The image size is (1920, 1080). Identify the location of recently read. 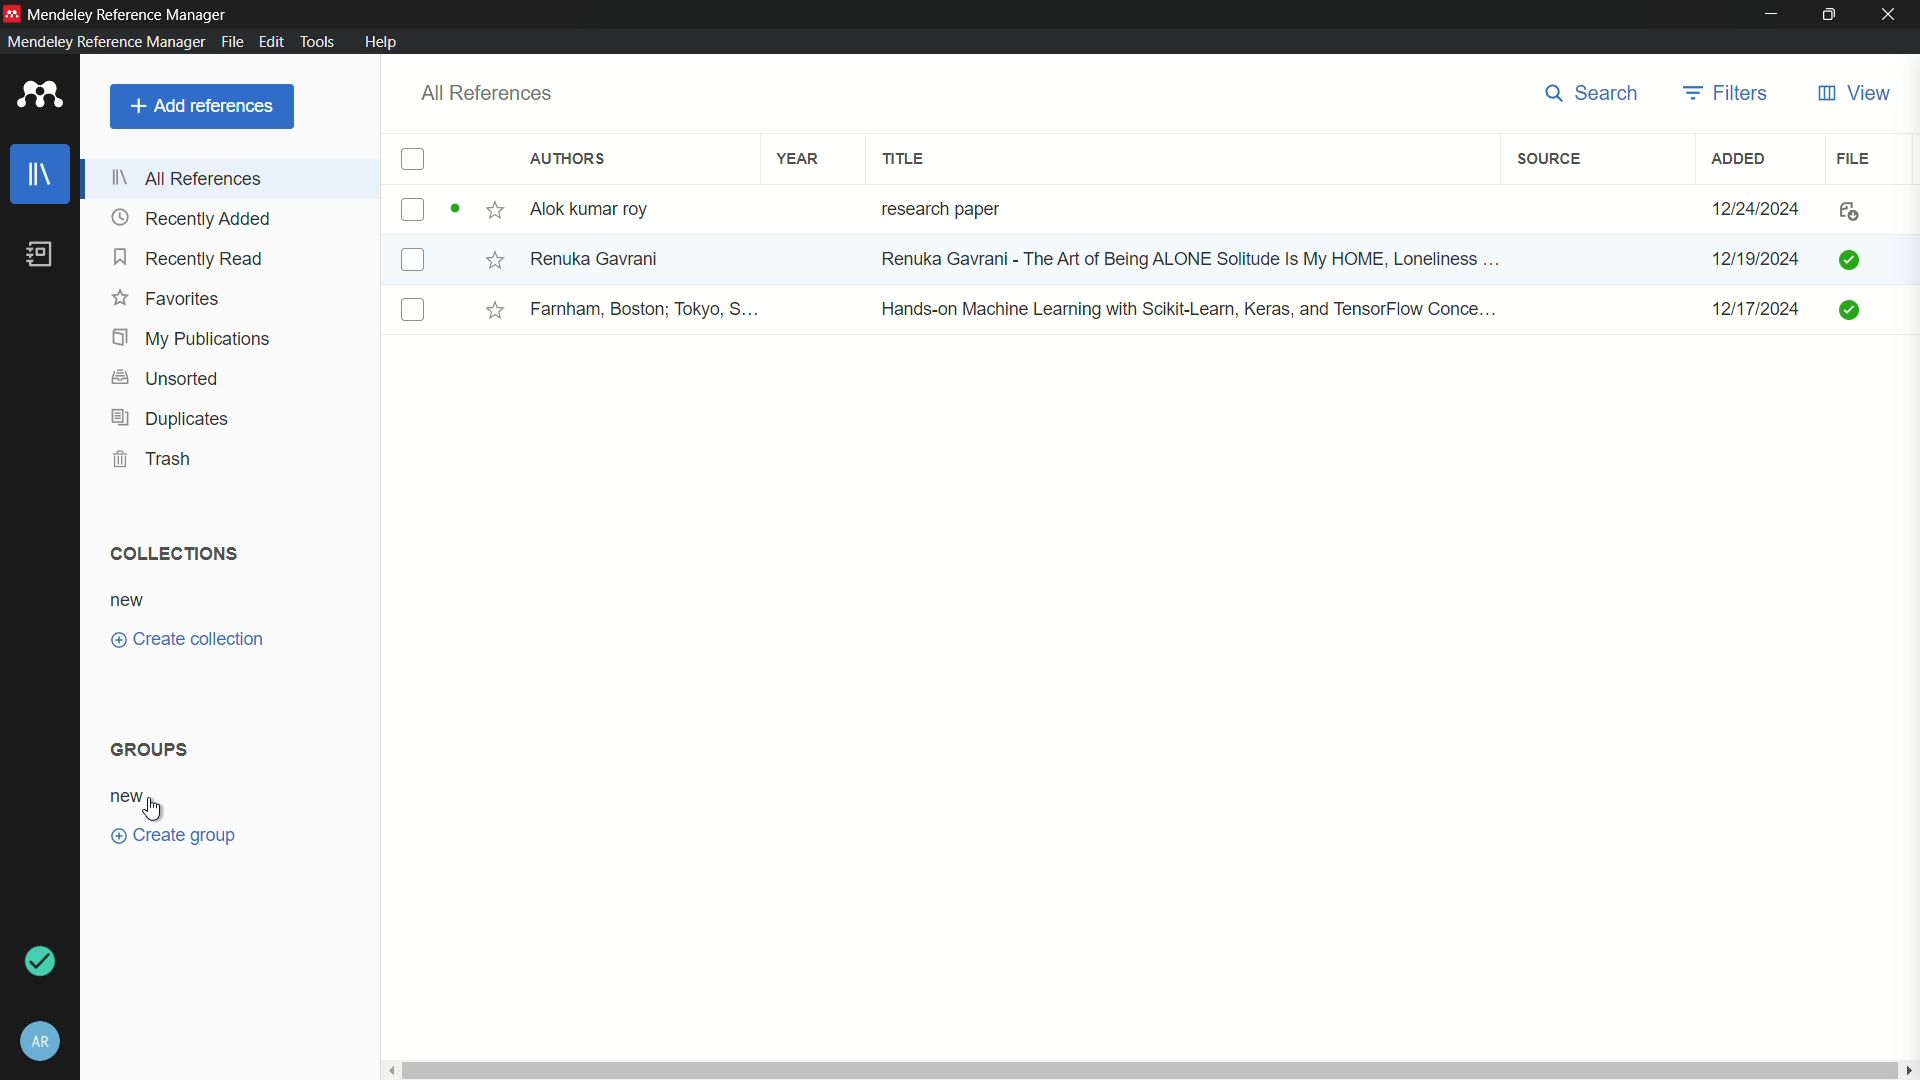
(190, 260).